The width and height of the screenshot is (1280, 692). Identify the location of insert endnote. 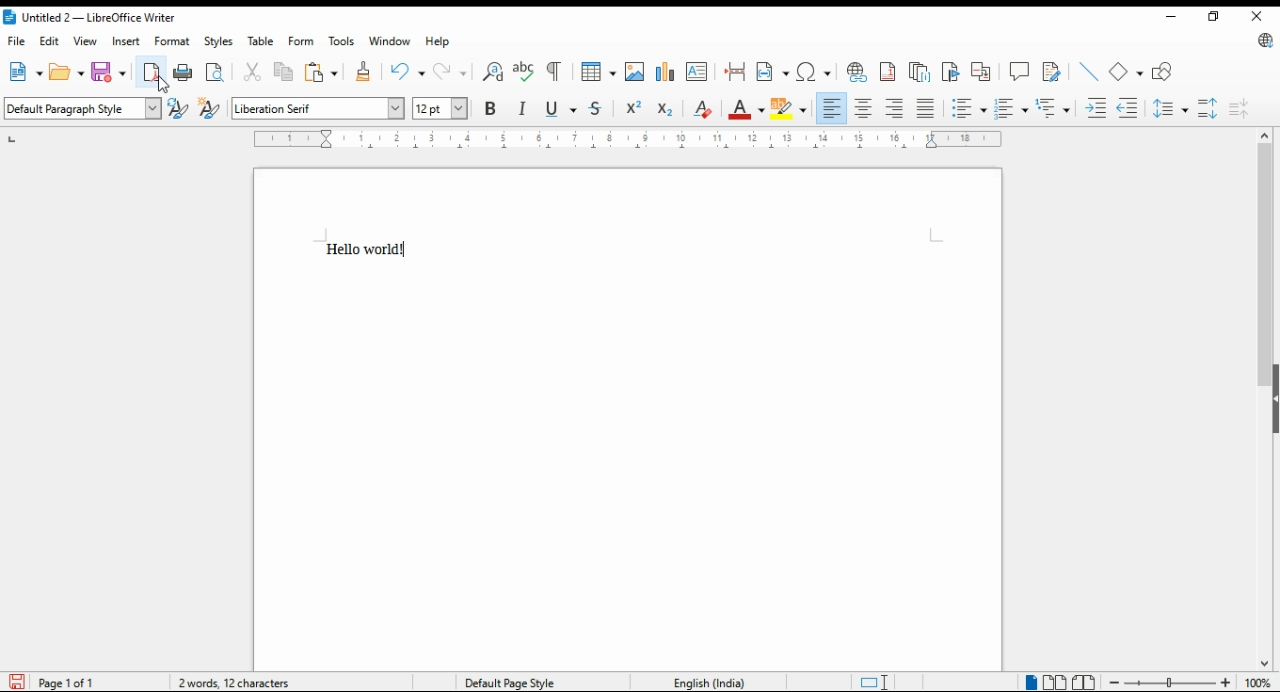
(919, 71).